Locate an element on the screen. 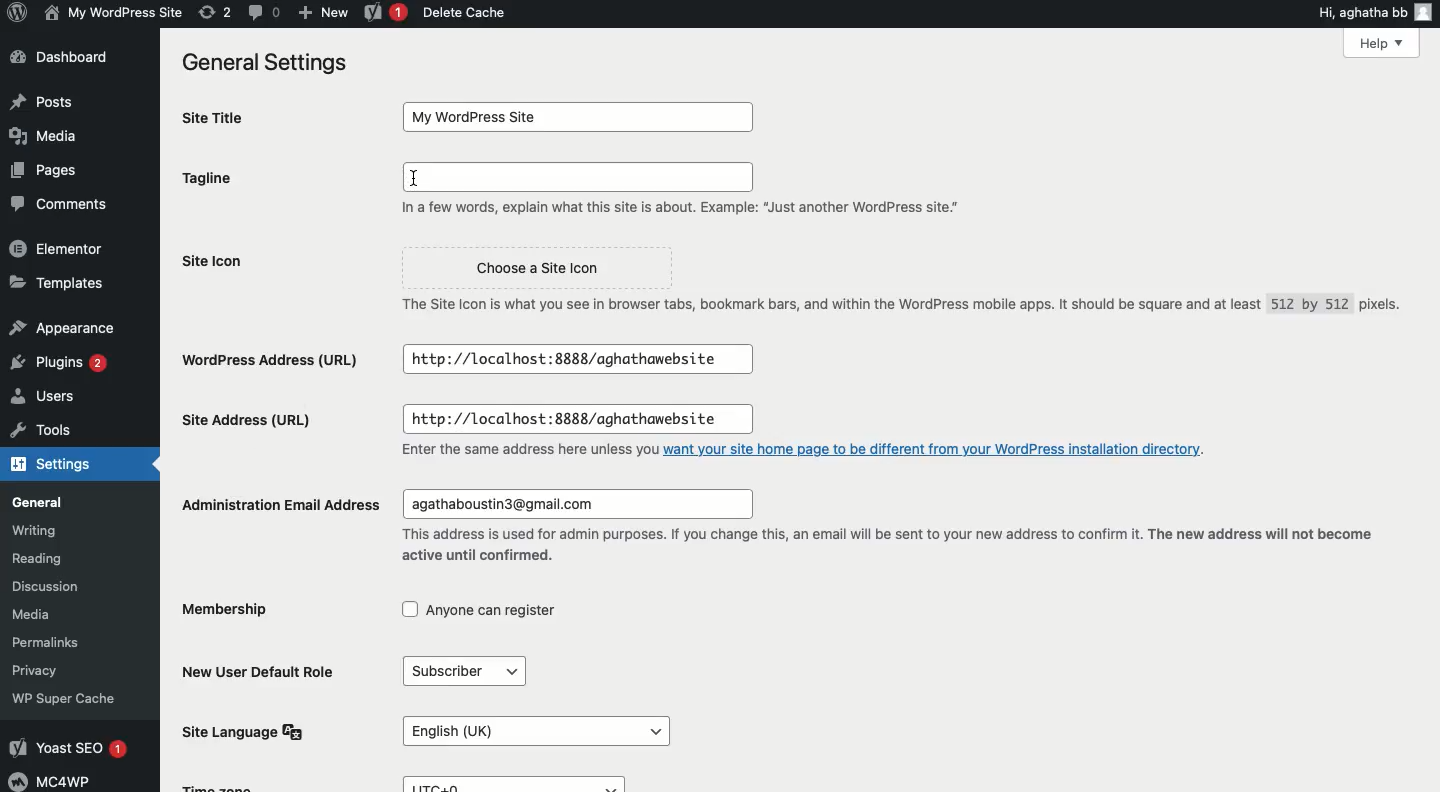 The height and width of the screenshot is (792, 1440). Site title is located at coordinates (223, 117).